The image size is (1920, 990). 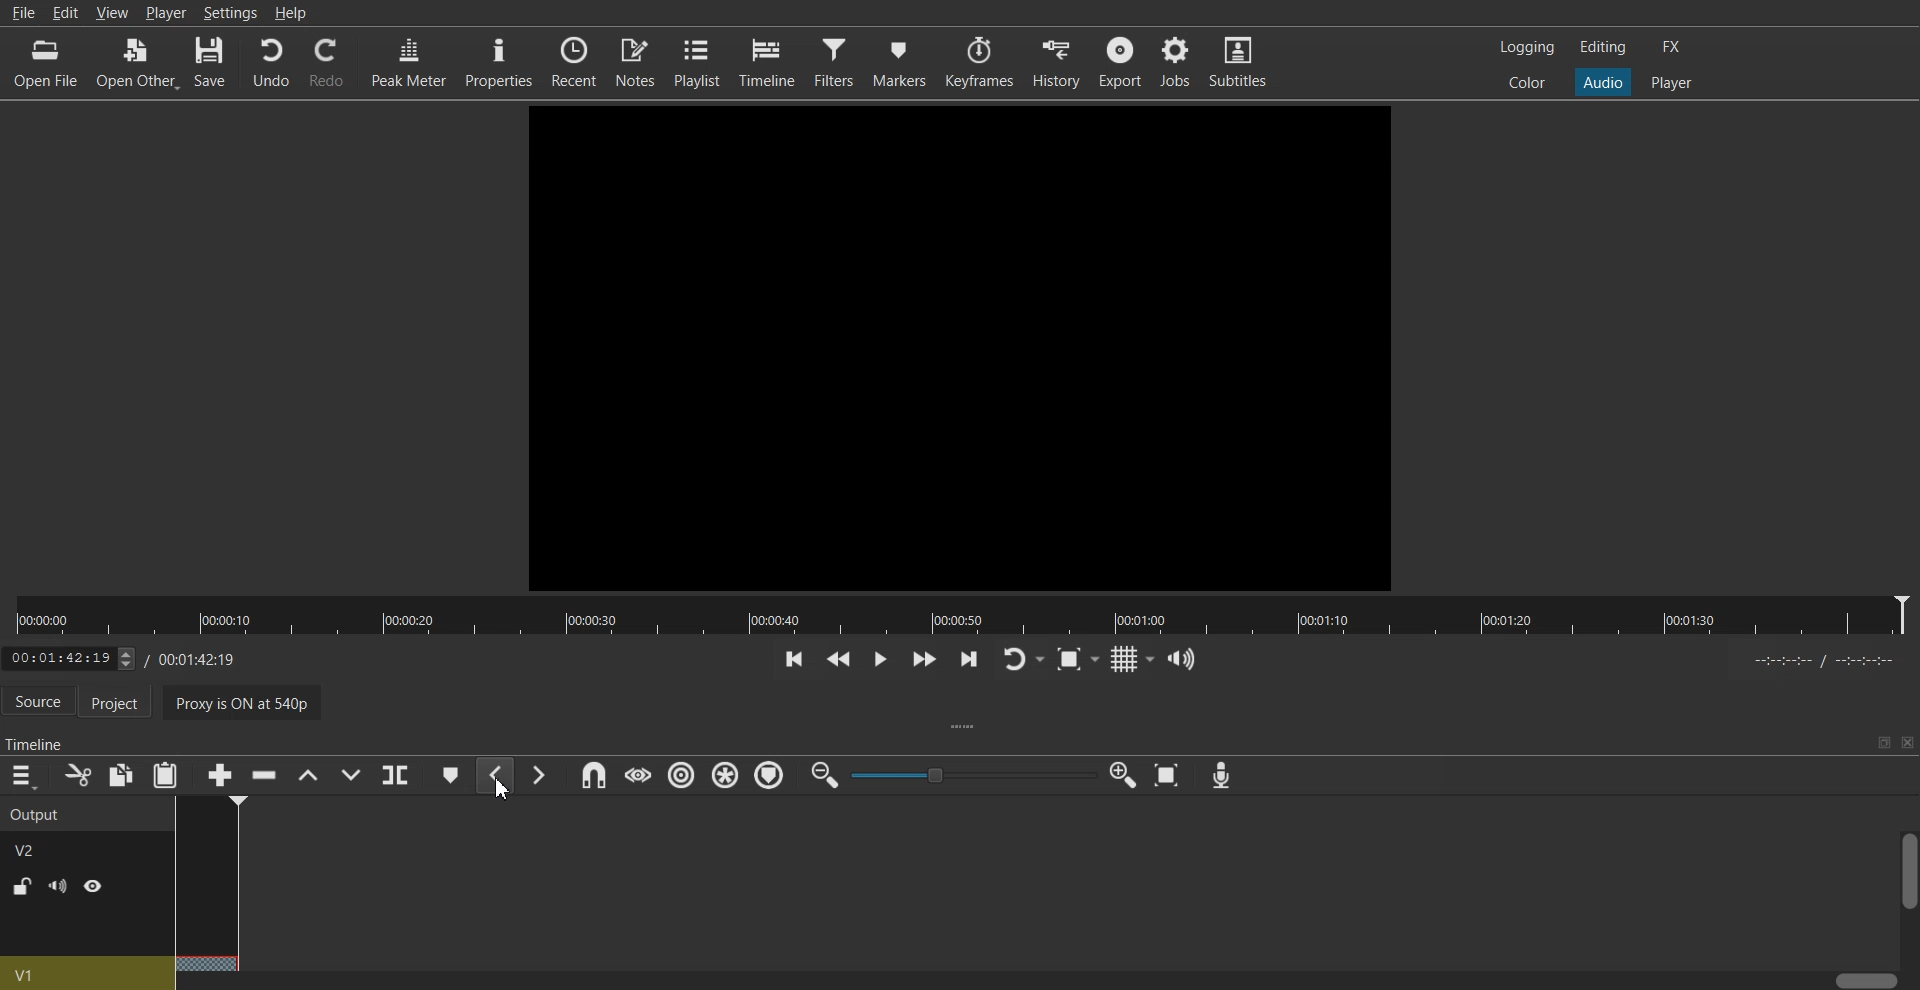 I want to click on Zoom timeline in, so click(x=1124, y=775).